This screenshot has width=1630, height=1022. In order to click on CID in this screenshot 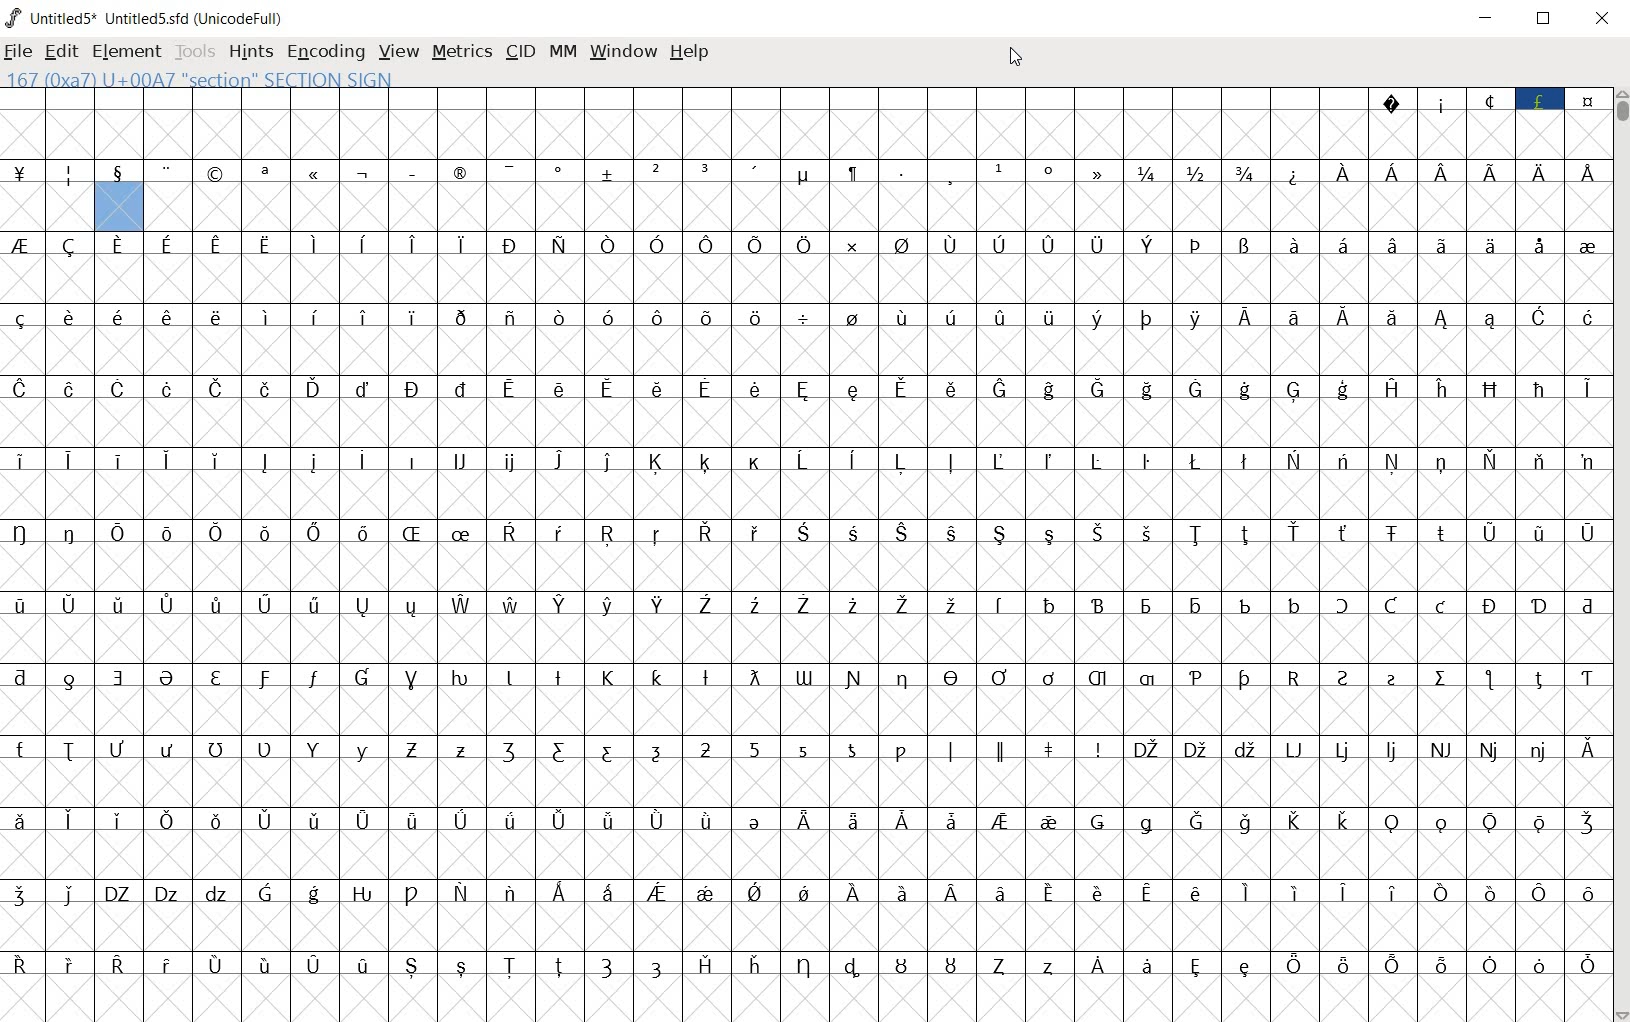, I will do `click(520, 52)`.